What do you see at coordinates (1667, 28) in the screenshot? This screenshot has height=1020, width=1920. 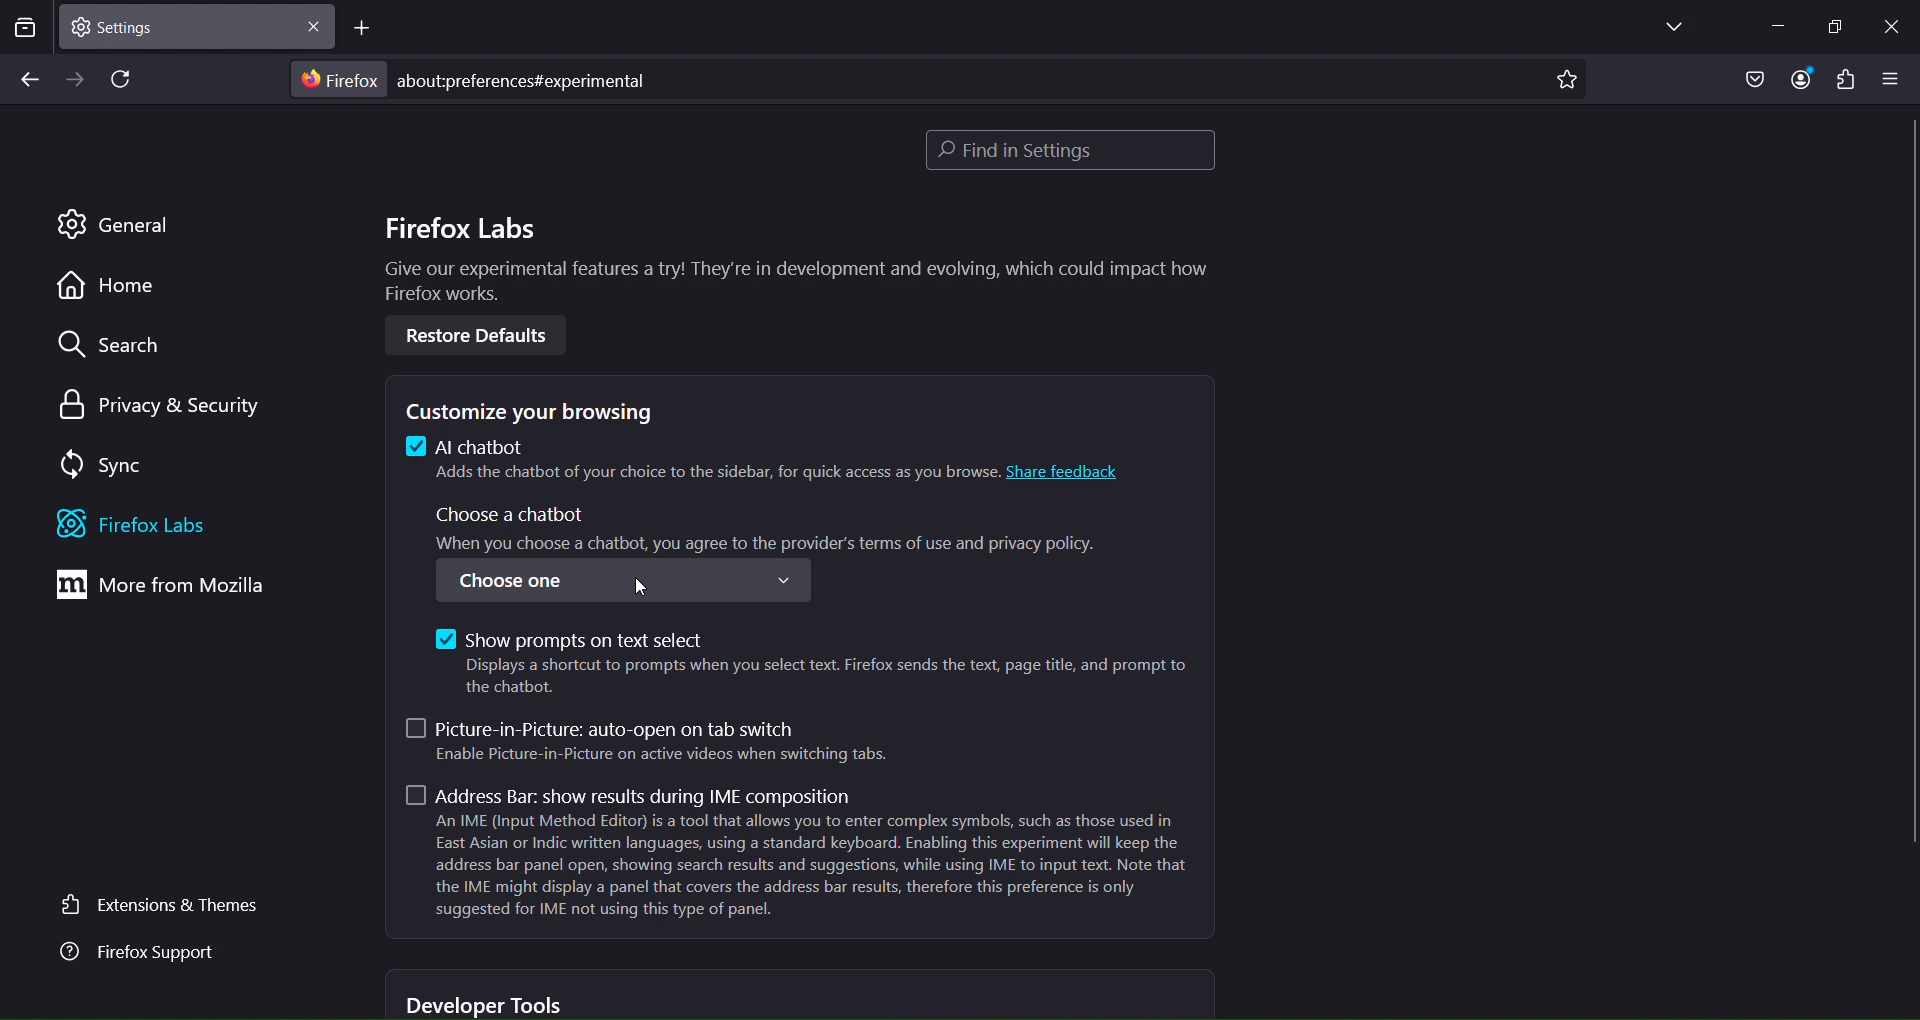 I see `list all tabs` at bounding box center [1667, 28].